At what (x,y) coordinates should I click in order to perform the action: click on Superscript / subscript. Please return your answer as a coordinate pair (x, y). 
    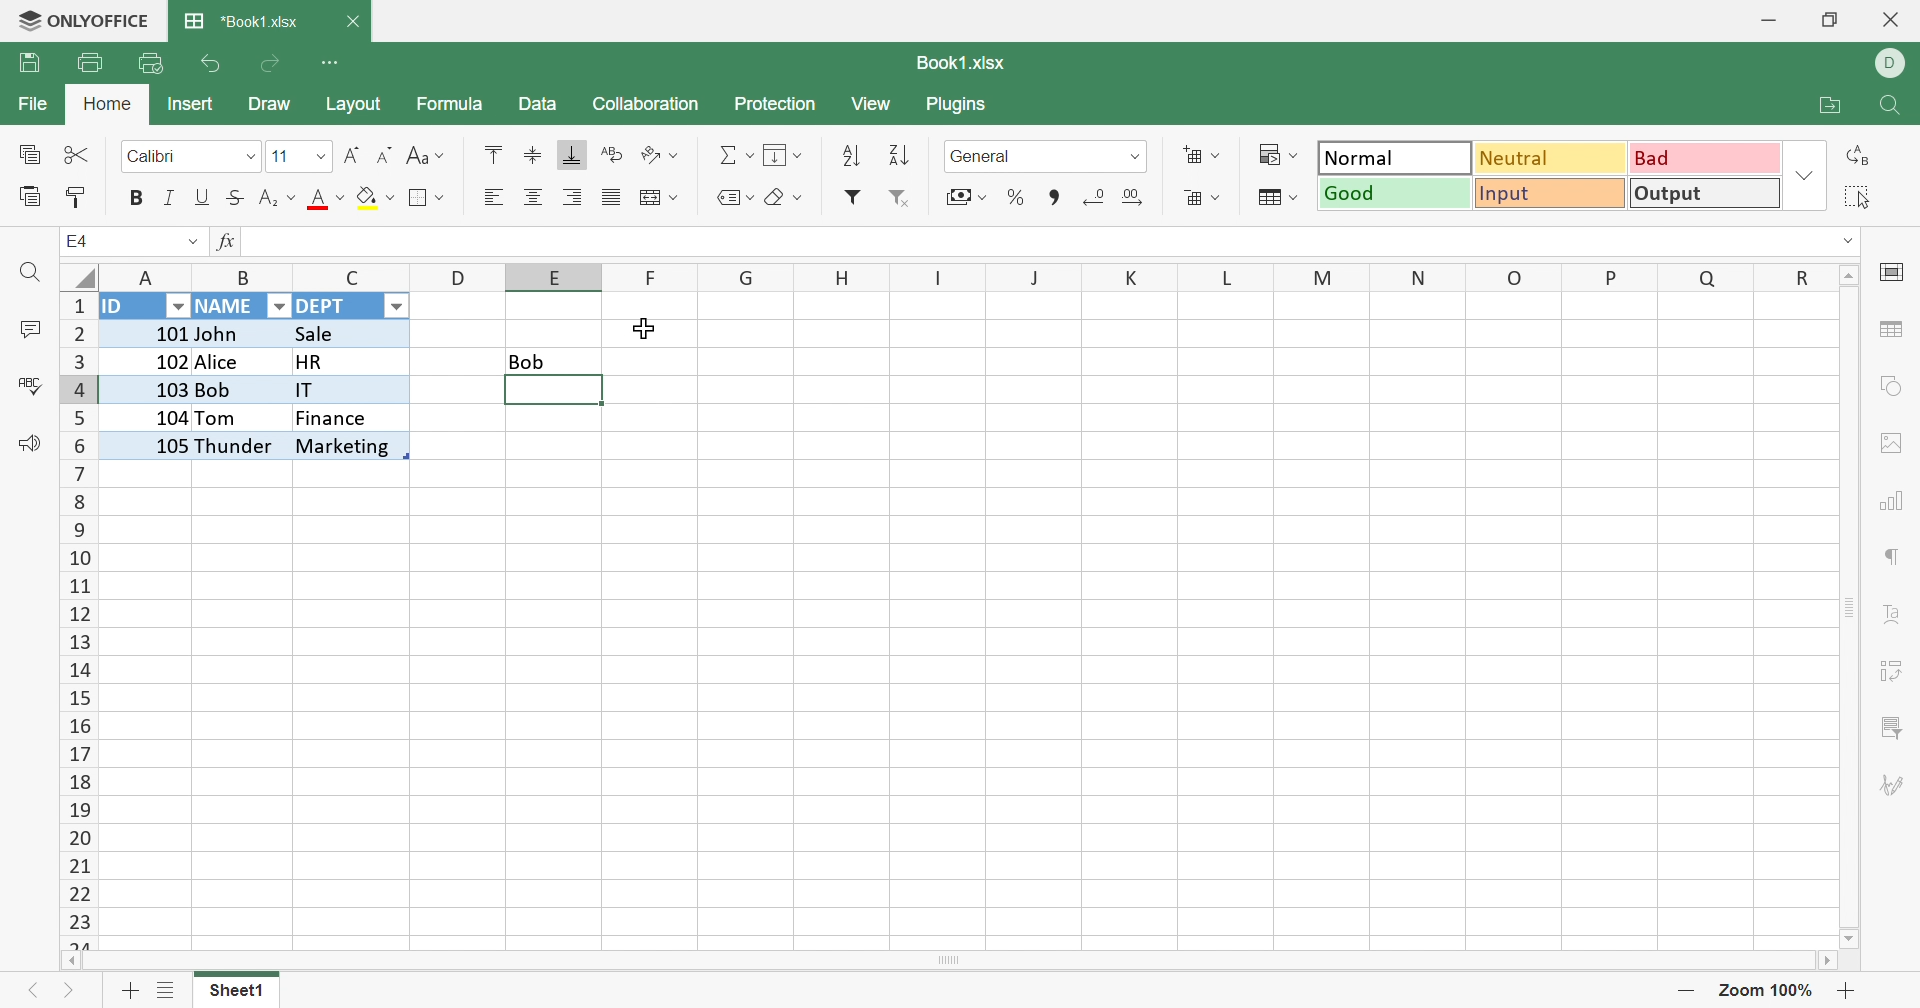
    Looking at the image, I should click on (278, 199).